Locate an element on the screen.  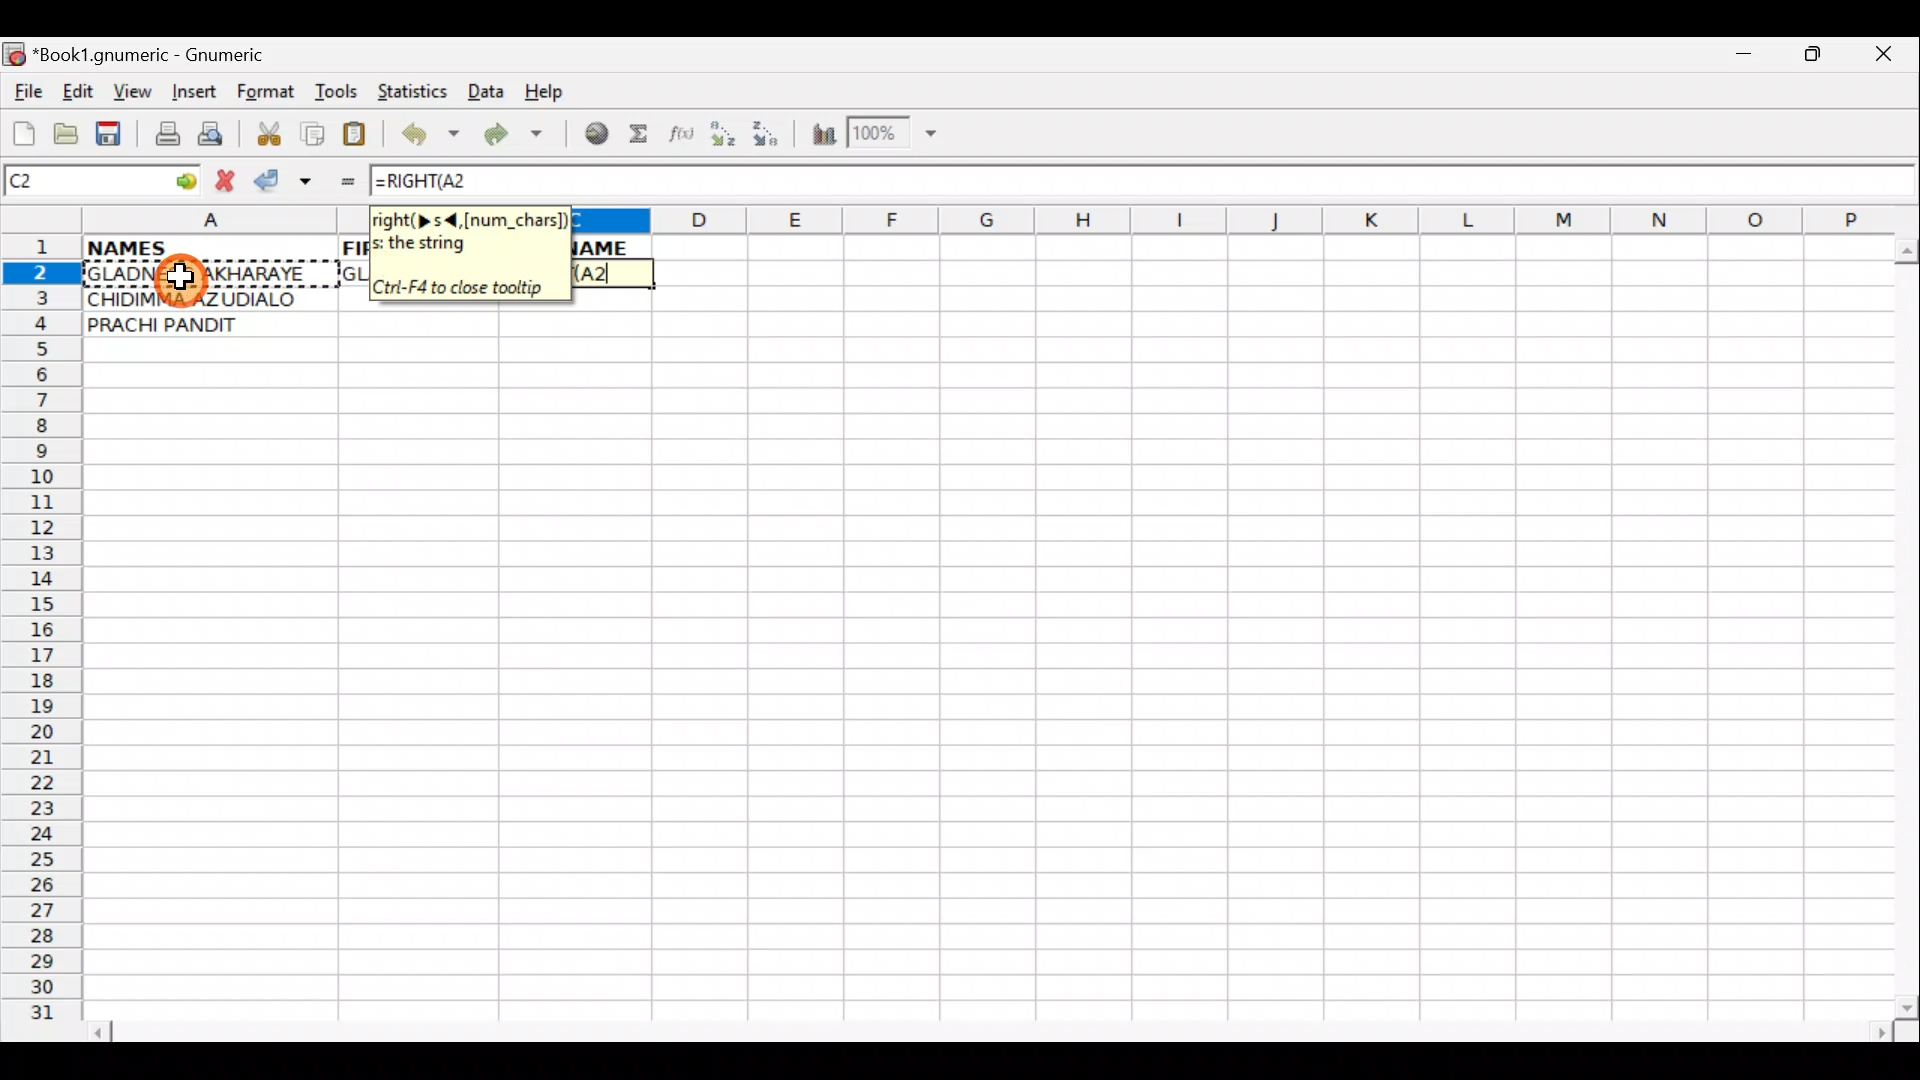
Cancel change is located at coordinates (230, 177).